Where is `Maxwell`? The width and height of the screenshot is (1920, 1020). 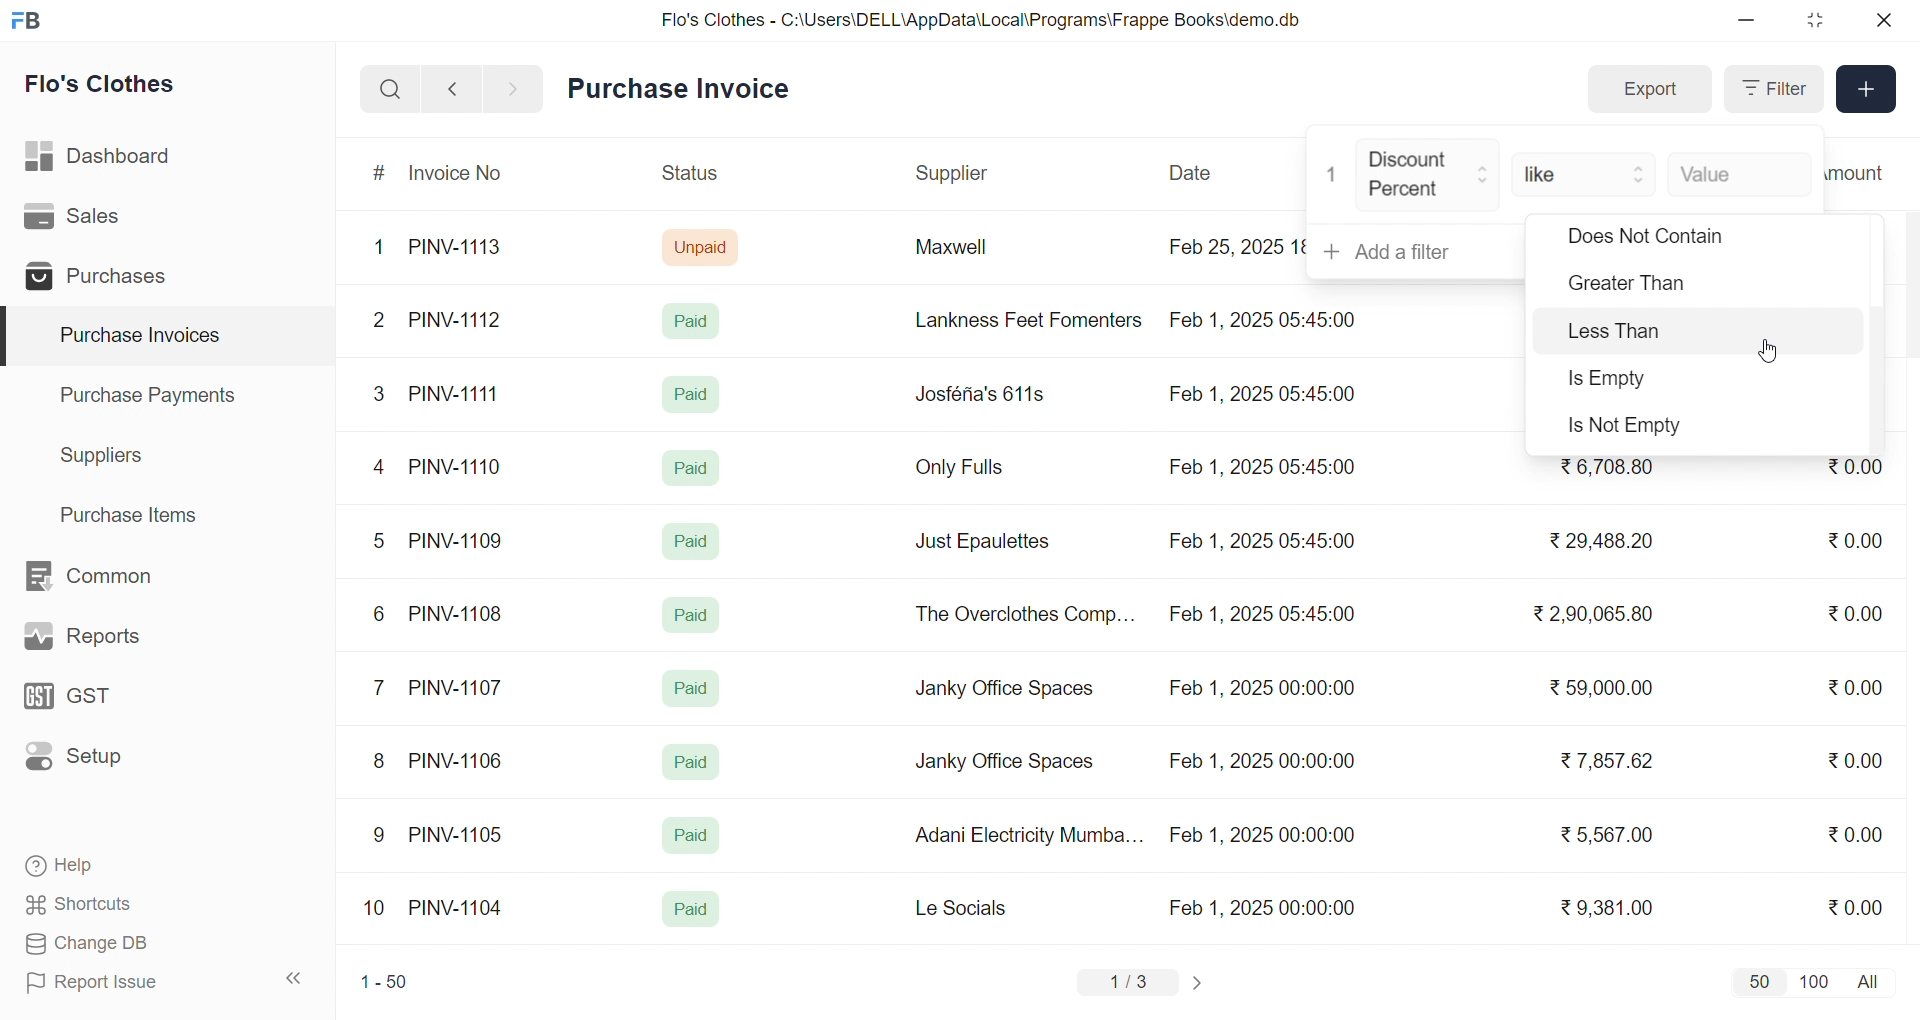 Maxwell is located at coordinates (974, 254).